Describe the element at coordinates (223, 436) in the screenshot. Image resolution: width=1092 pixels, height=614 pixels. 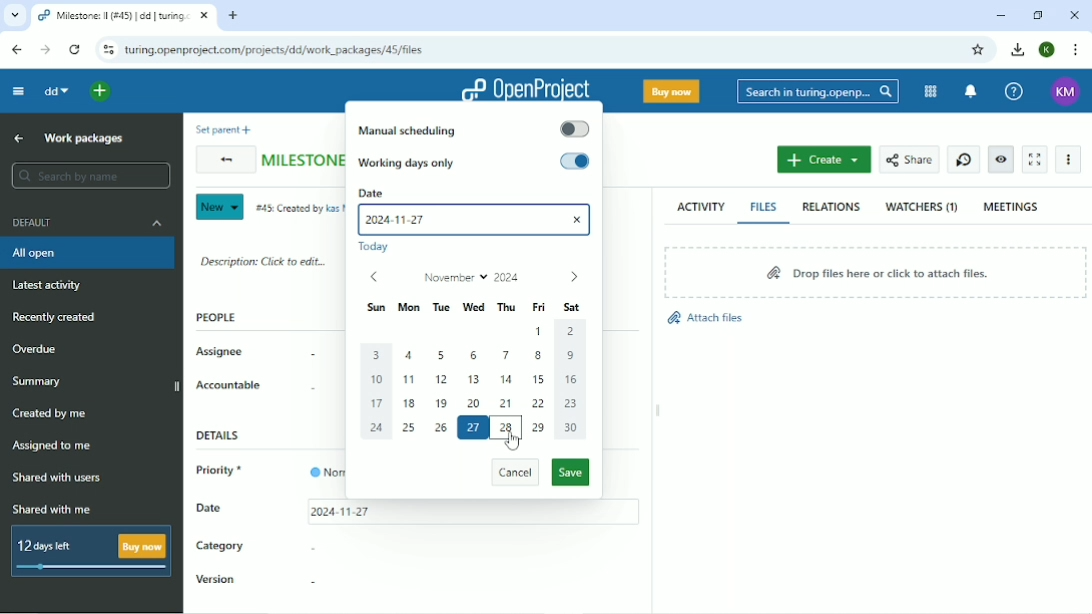
I see `Details` at that location.